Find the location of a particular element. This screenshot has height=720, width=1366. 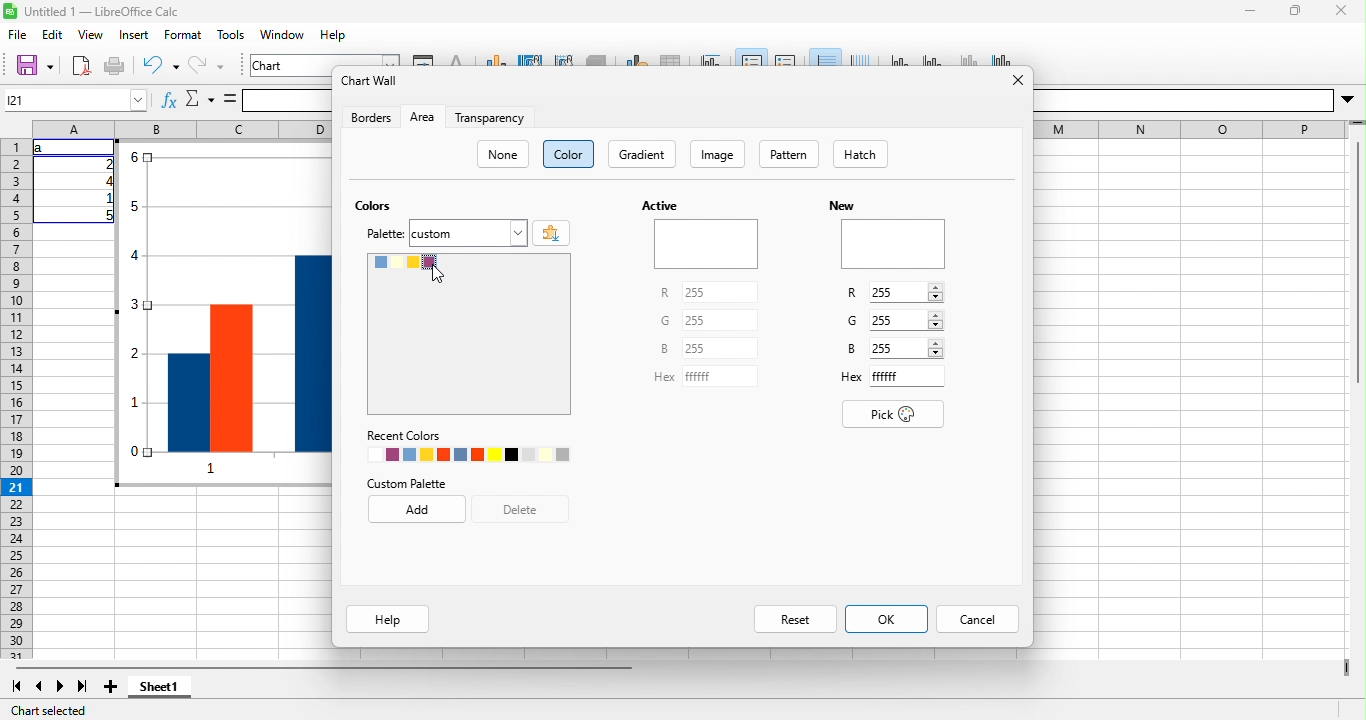

title is located at coordinates (712, 59).